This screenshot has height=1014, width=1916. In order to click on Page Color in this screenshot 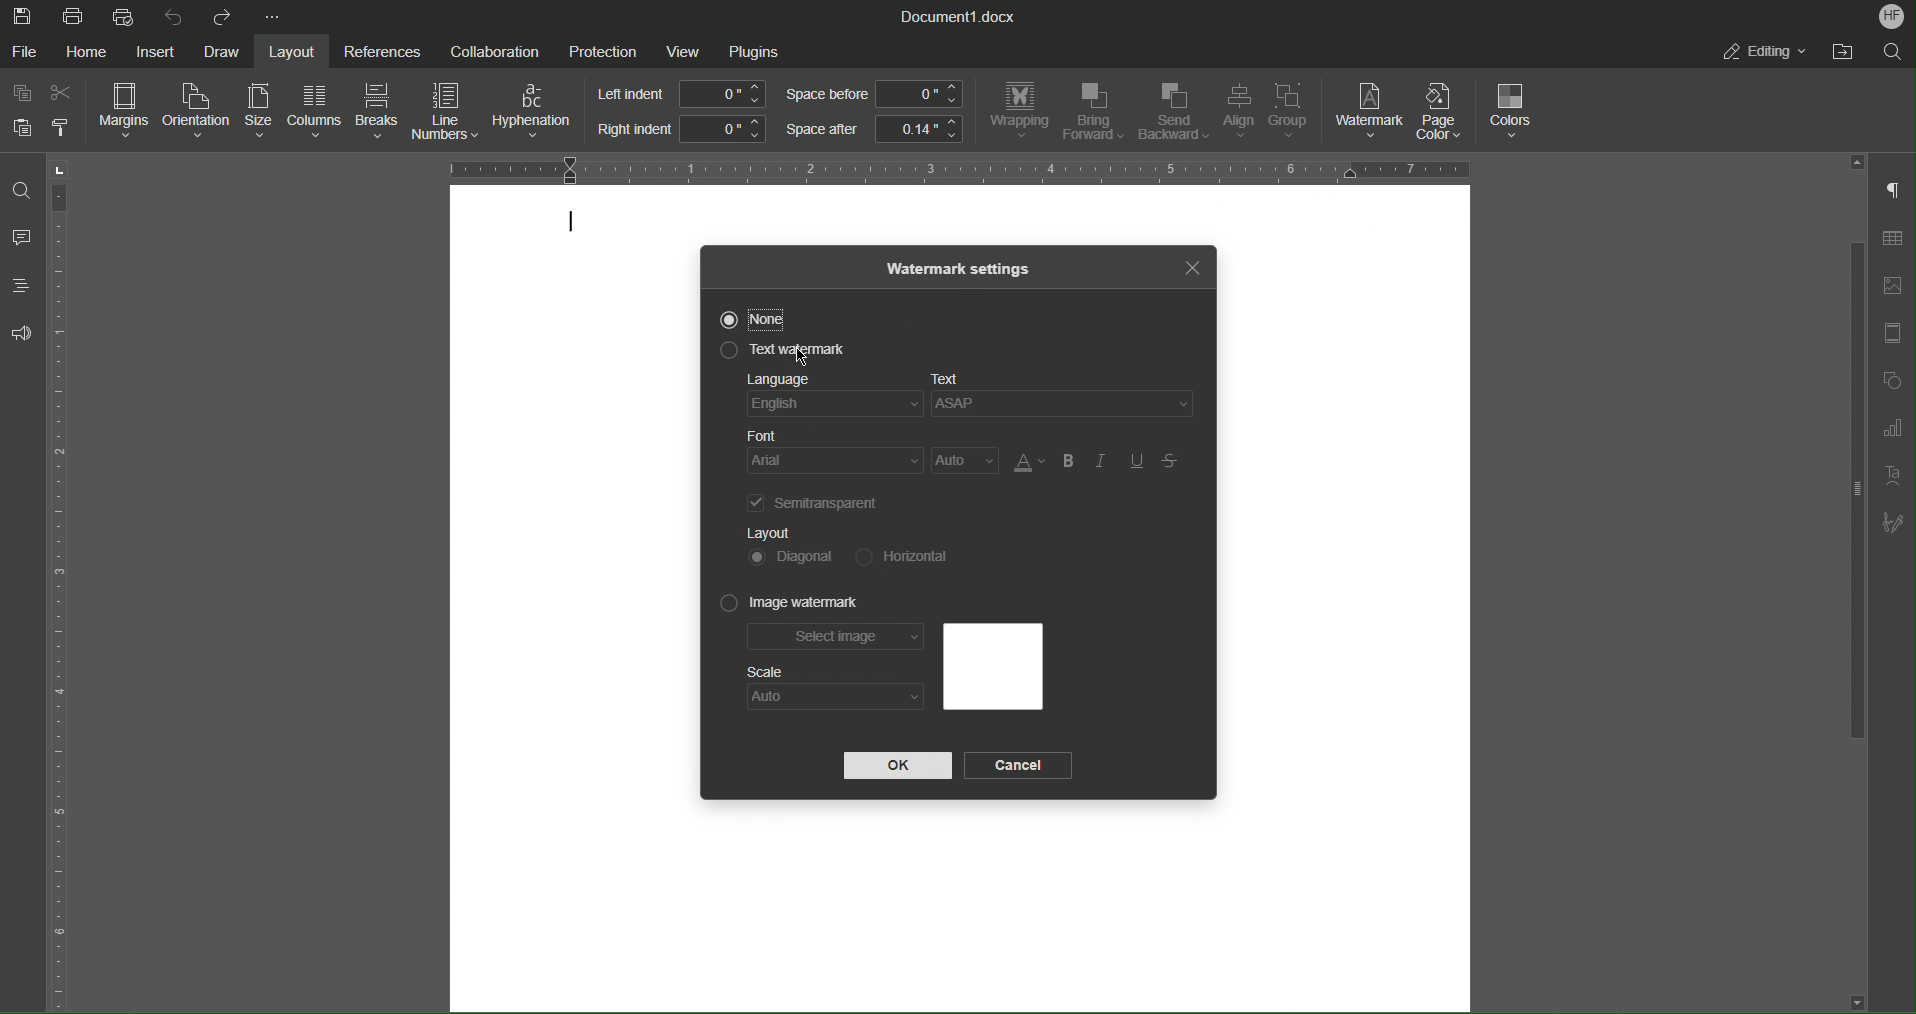, I will do `click(1446, 111)`.